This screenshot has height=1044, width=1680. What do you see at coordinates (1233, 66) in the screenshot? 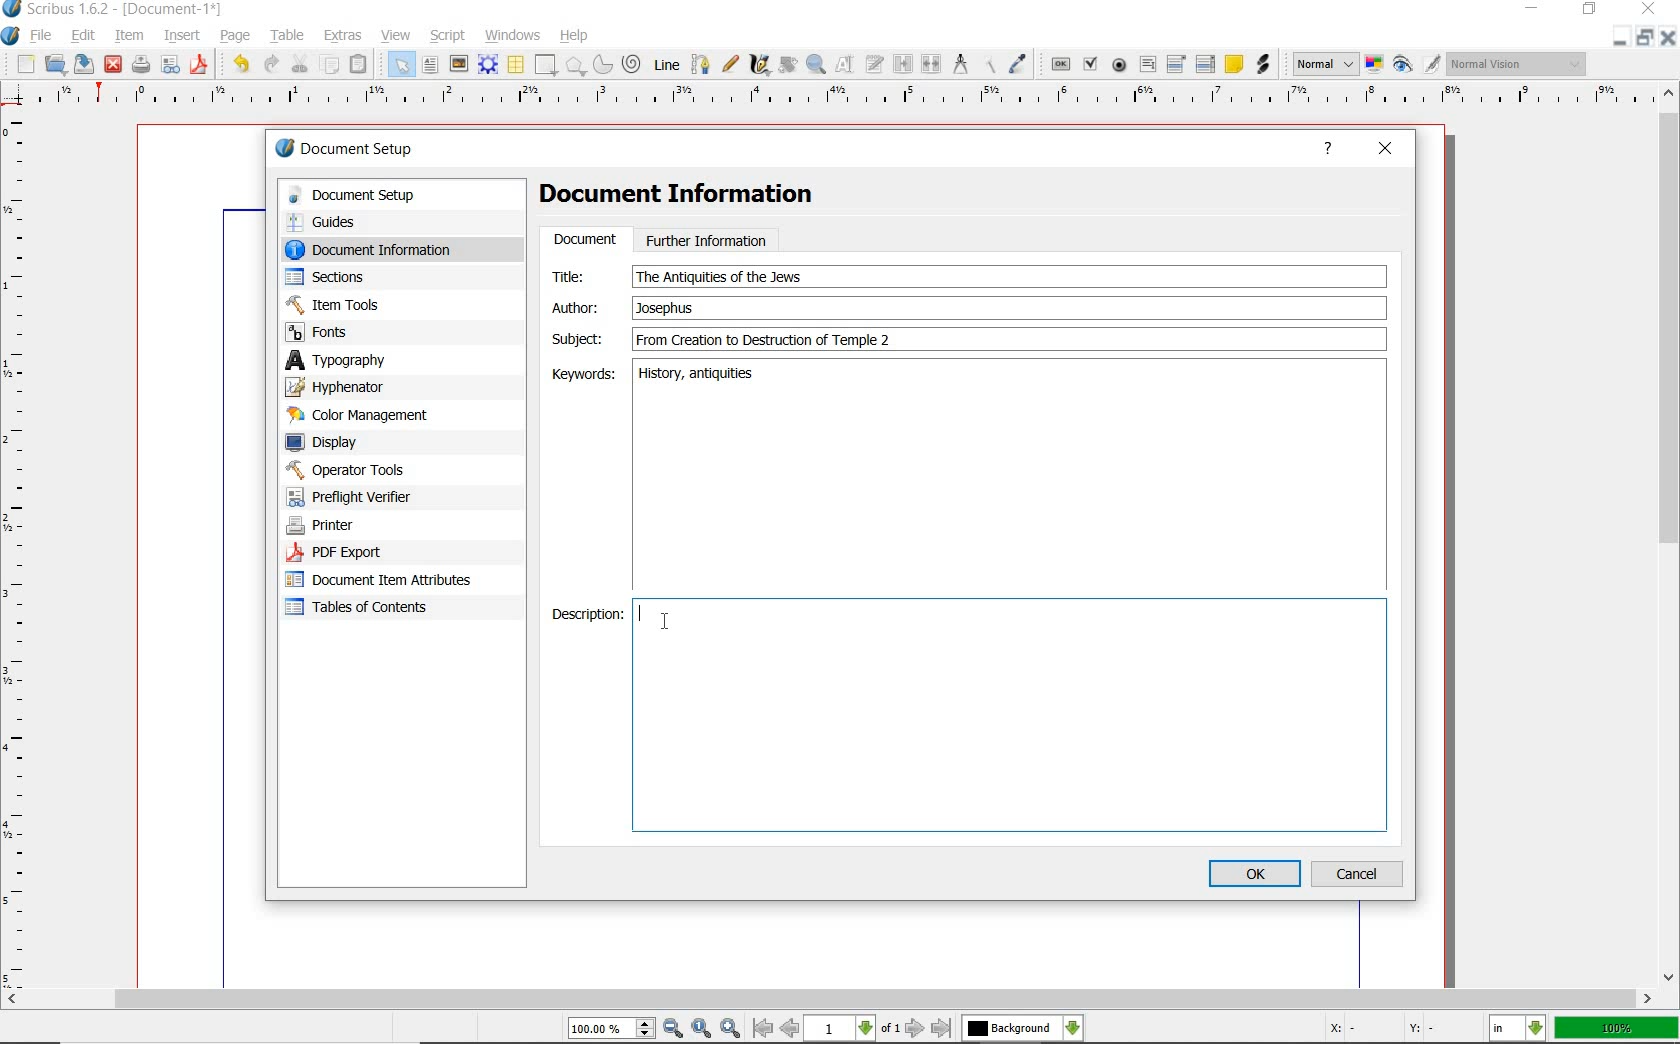
I see `text annotation` at bounding box center [1233, 66].